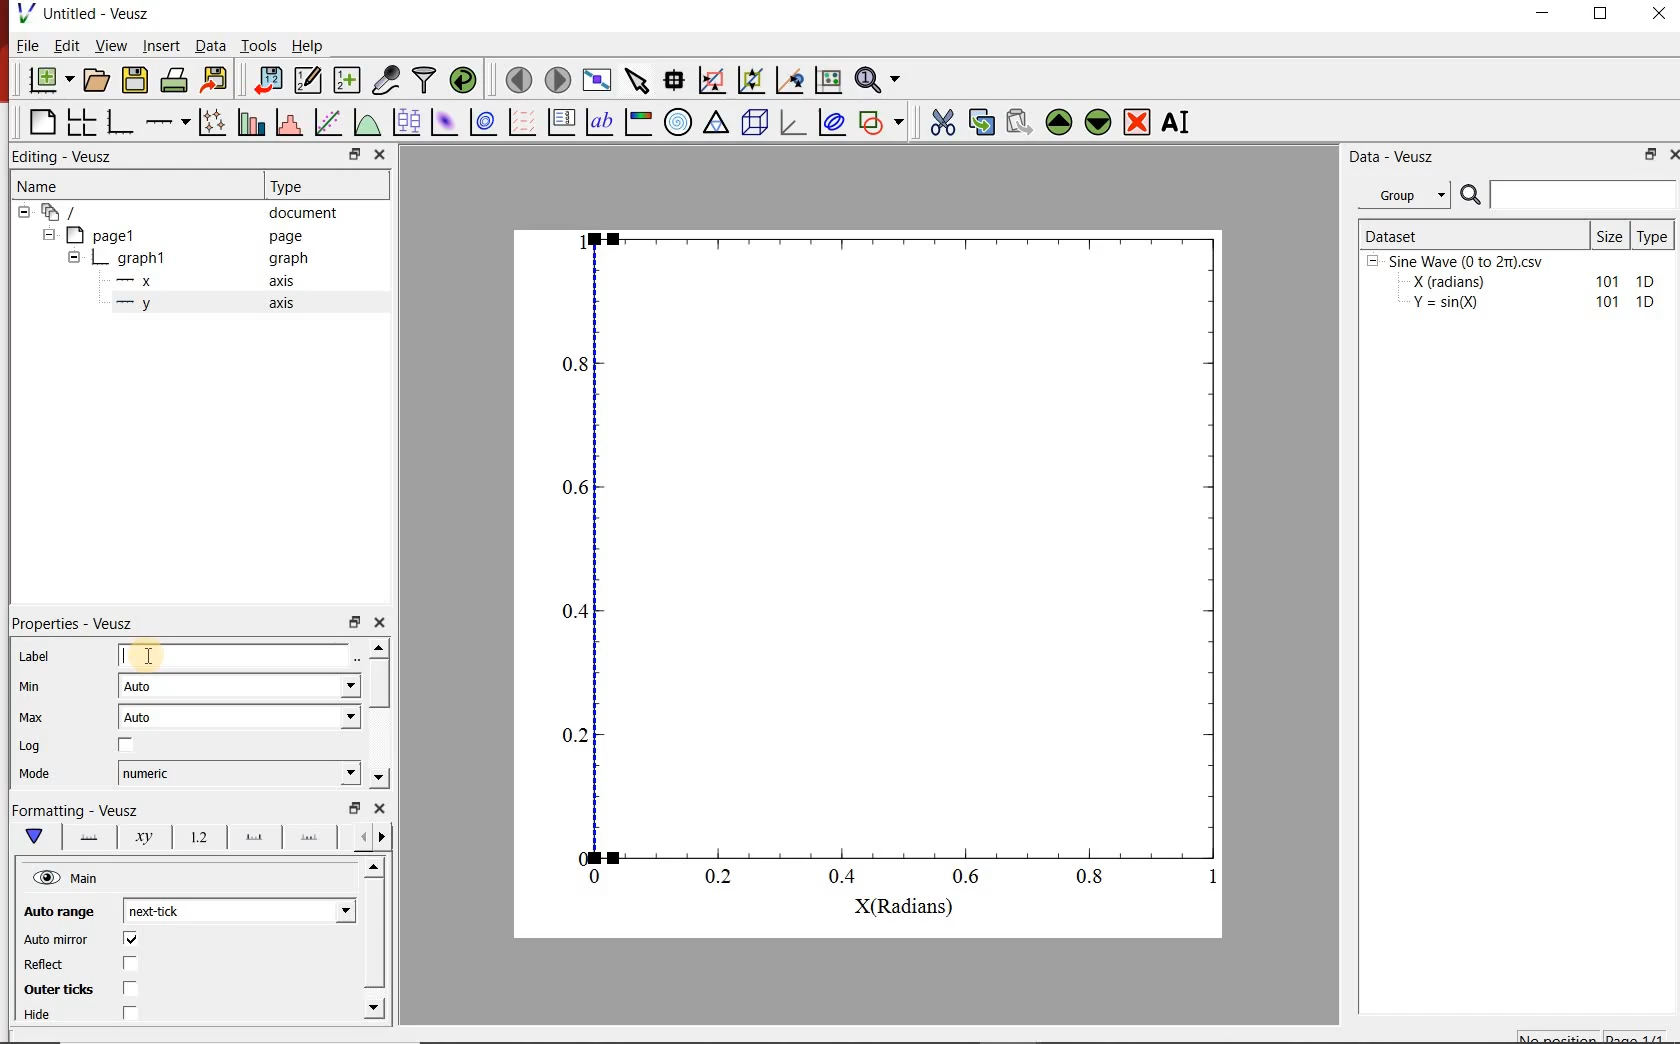 Image resolution: width=1680 pixels, height=1044 pixels. What do you see at coordinates (36, 184) in the screenshot?
I see `Name` at bounding box center [36, 184].